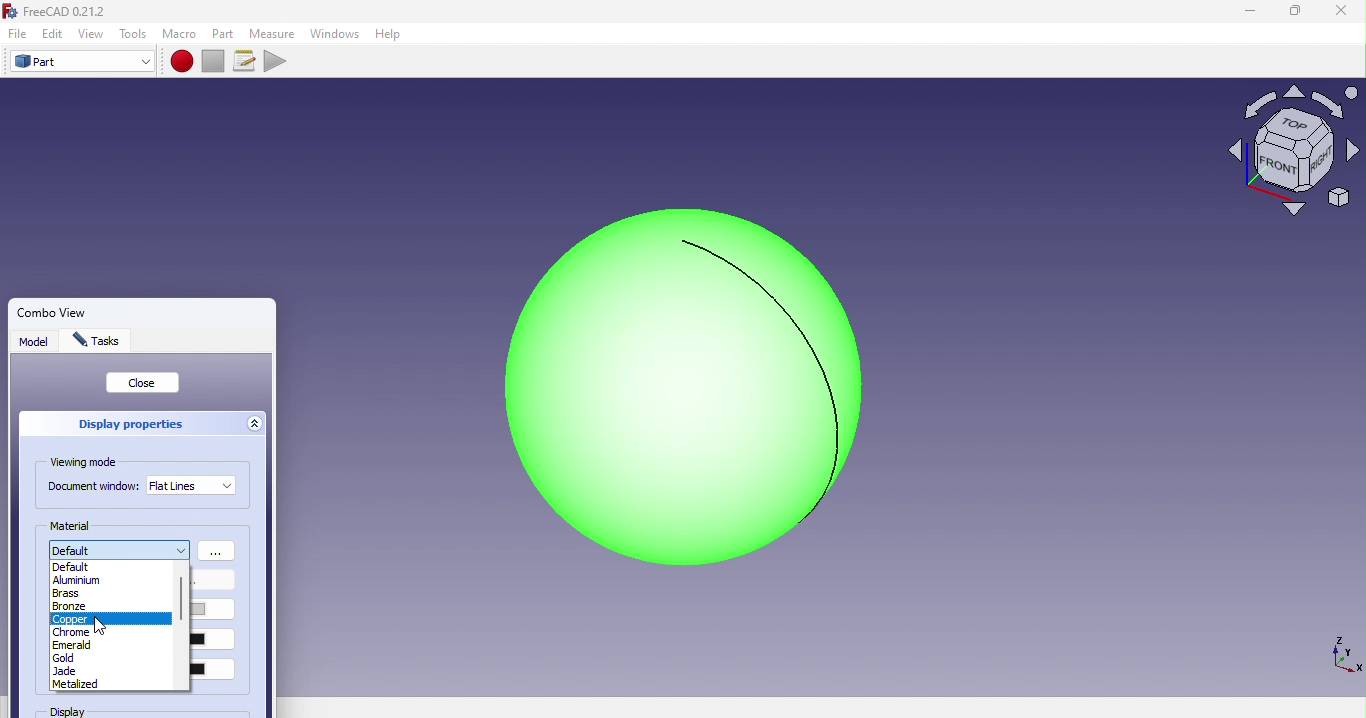 The width and height of the screenshot is (1366, 718). I want to click on Bronze, so click(69, 607).